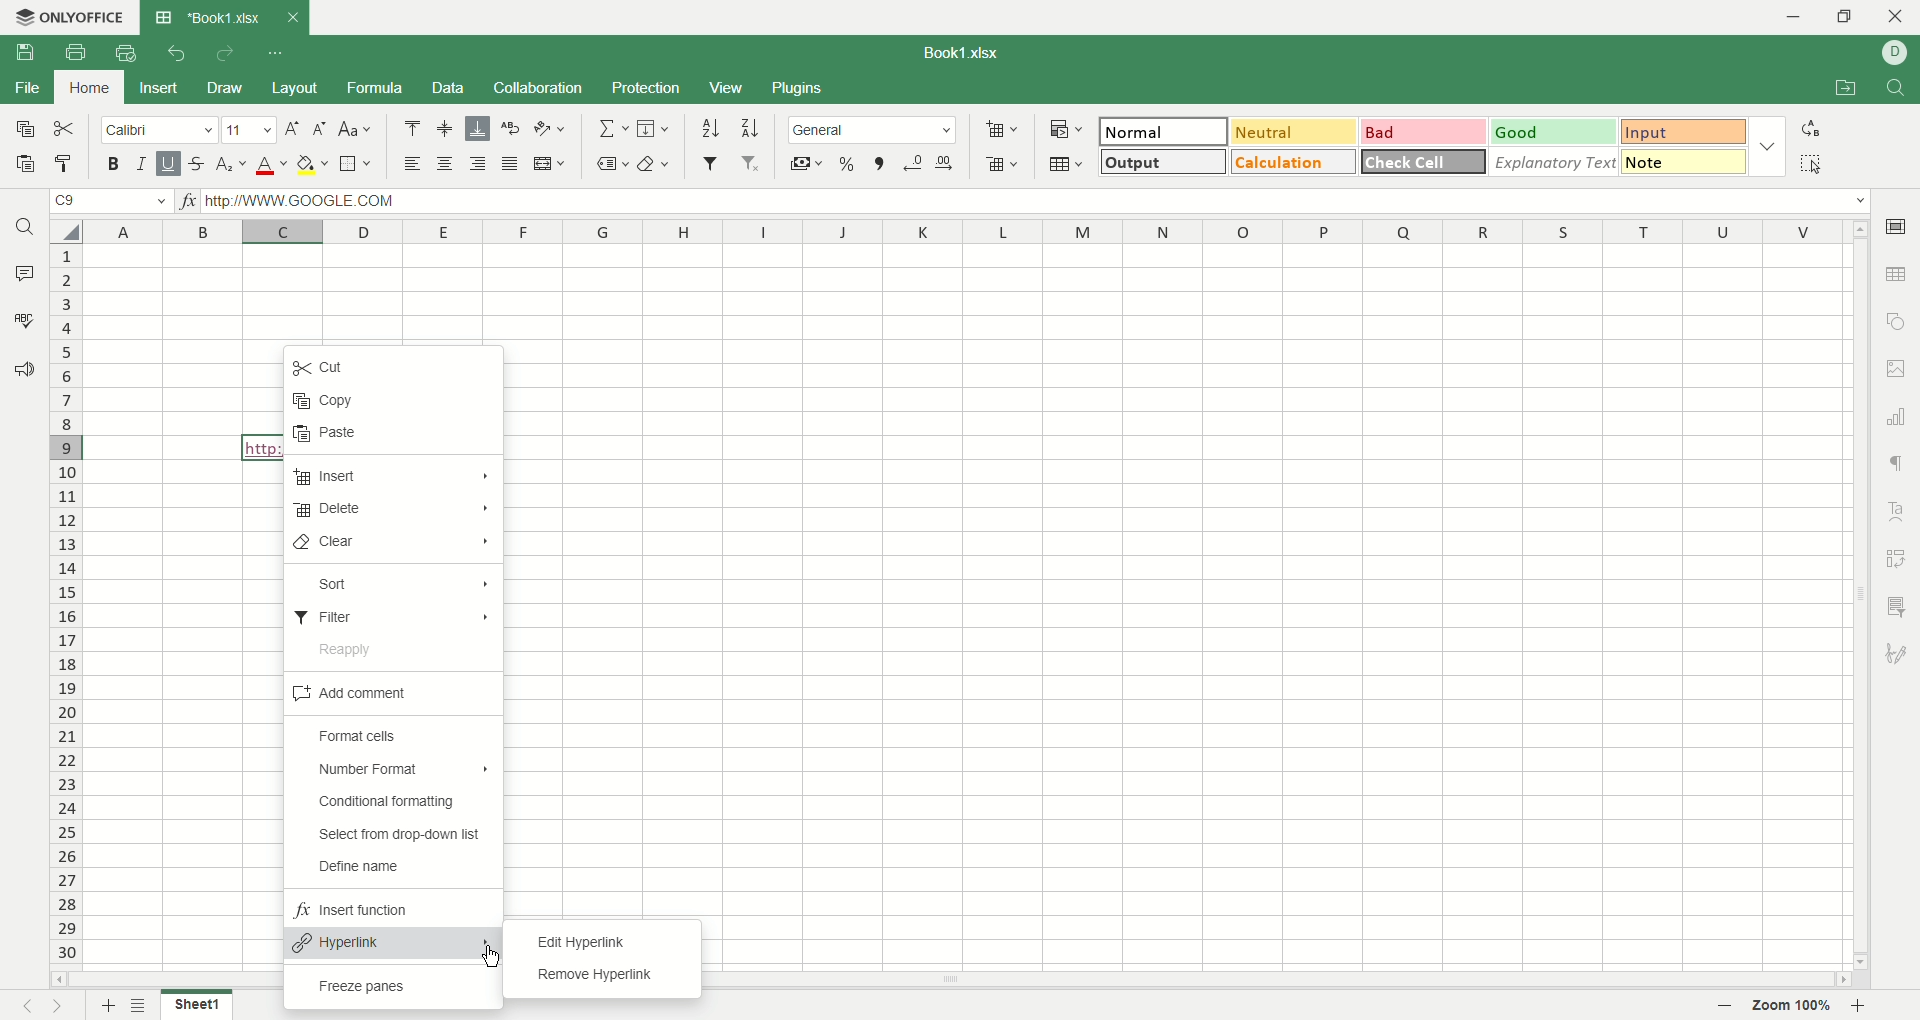  Describe the element at coordinates (65, 603) in the screenshot. I see `row number` at that location.